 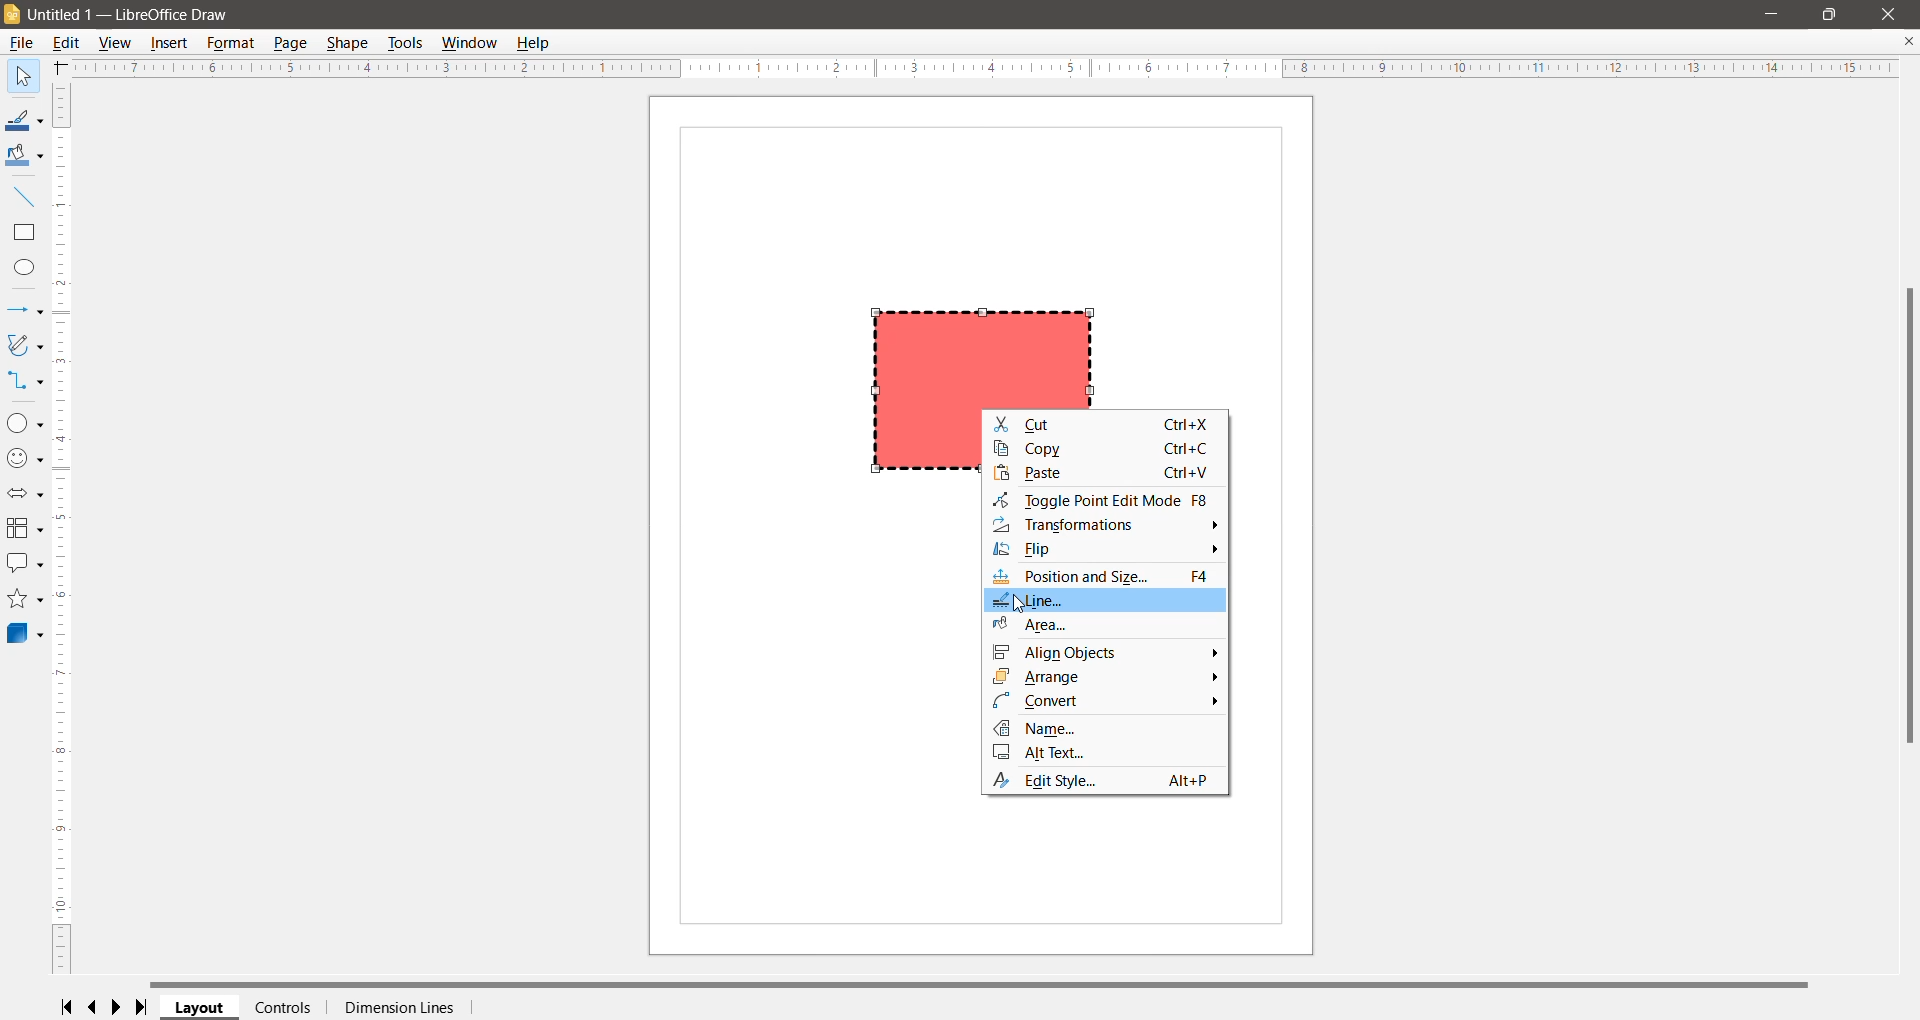 What do you see at coordinates (1107, 424) in the screenshot?
I see `Cut` at bounding box center [1107, 424].